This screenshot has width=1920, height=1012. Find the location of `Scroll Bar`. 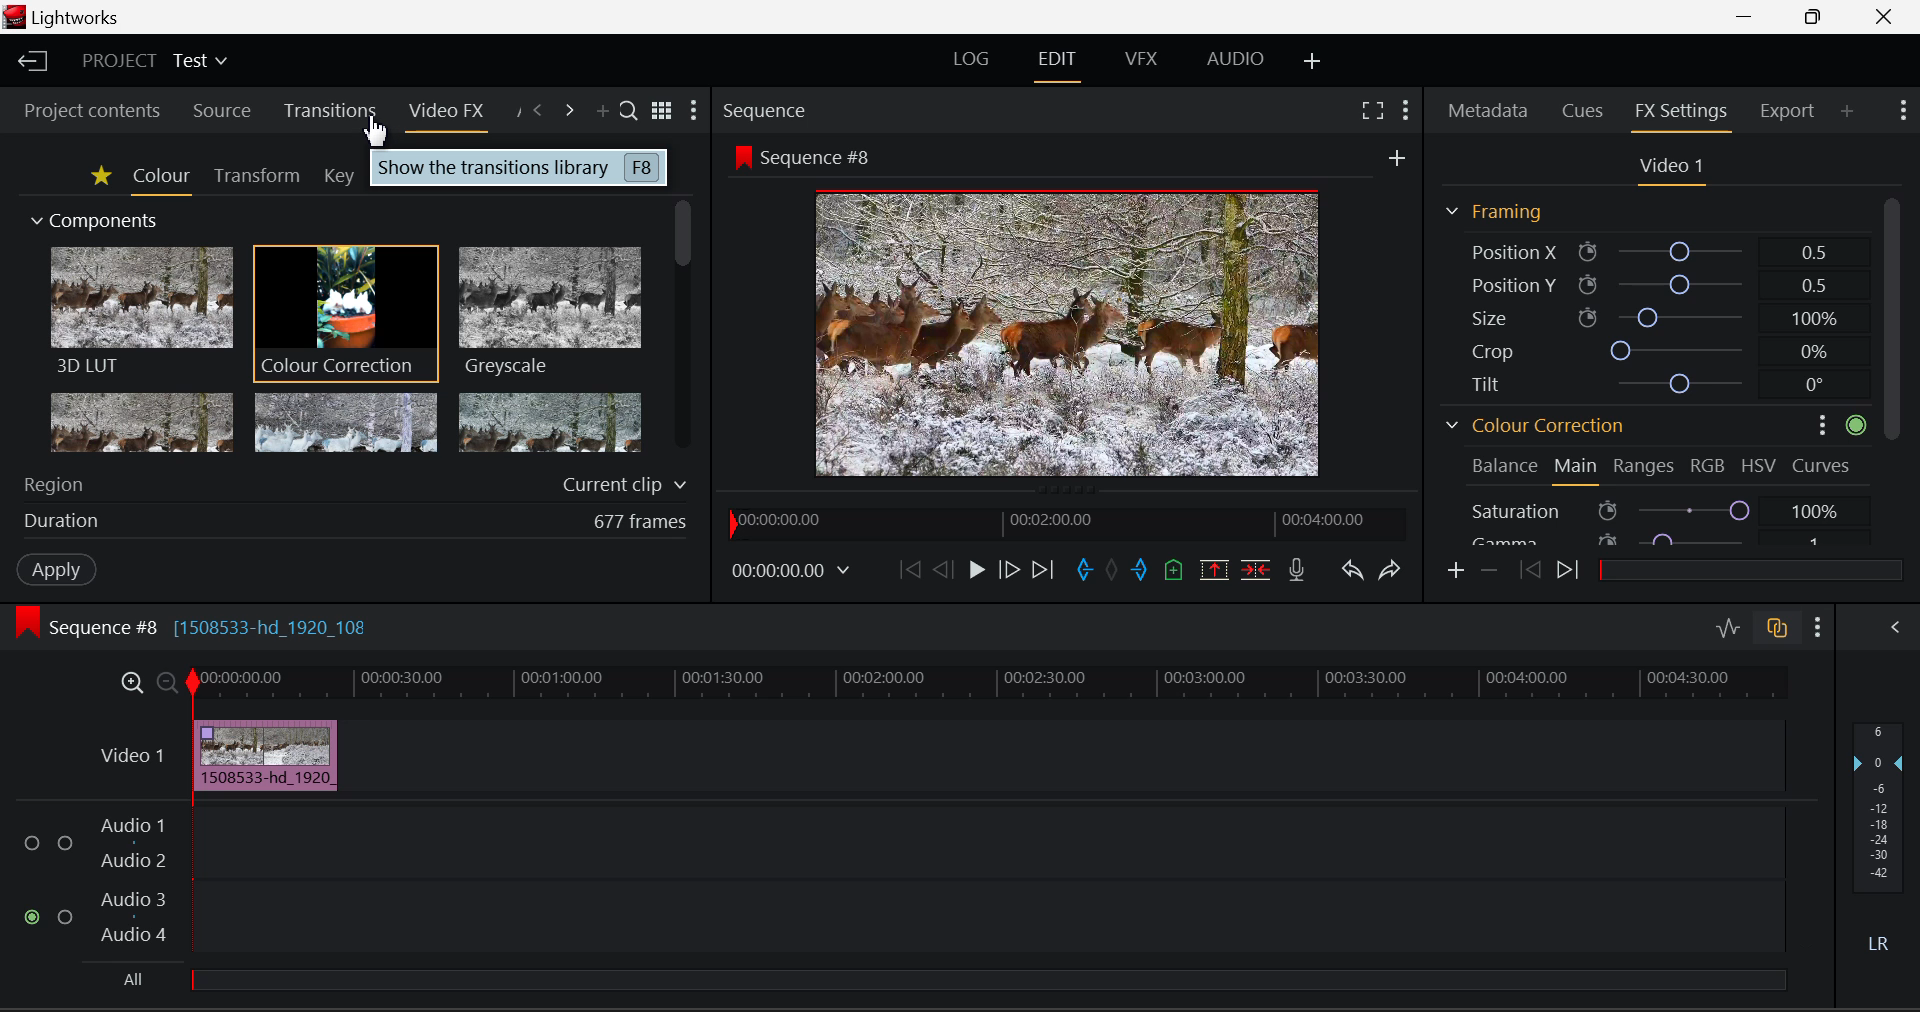

Scroll Bar is located at coordinates (685, 333).